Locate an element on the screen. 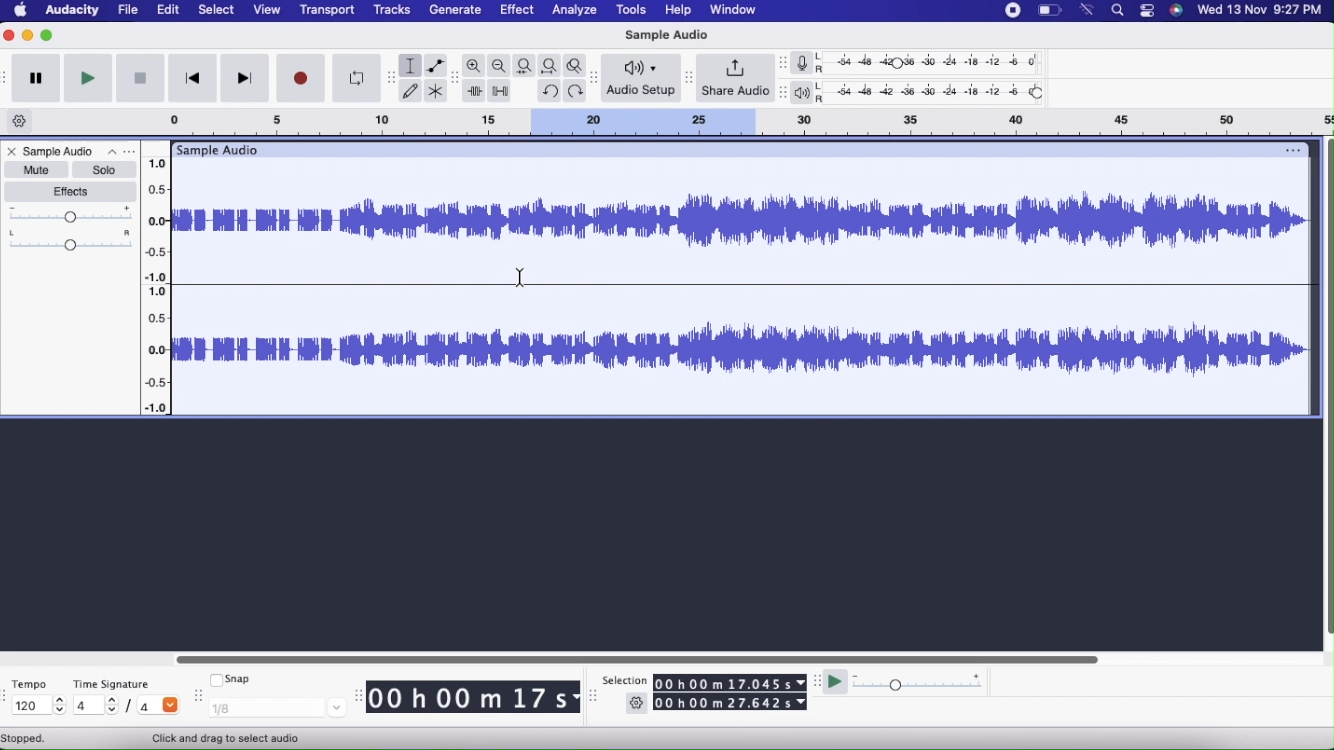 This screenshot has height=750, width=1334. move toolbar is located at coordinates (201, 692).